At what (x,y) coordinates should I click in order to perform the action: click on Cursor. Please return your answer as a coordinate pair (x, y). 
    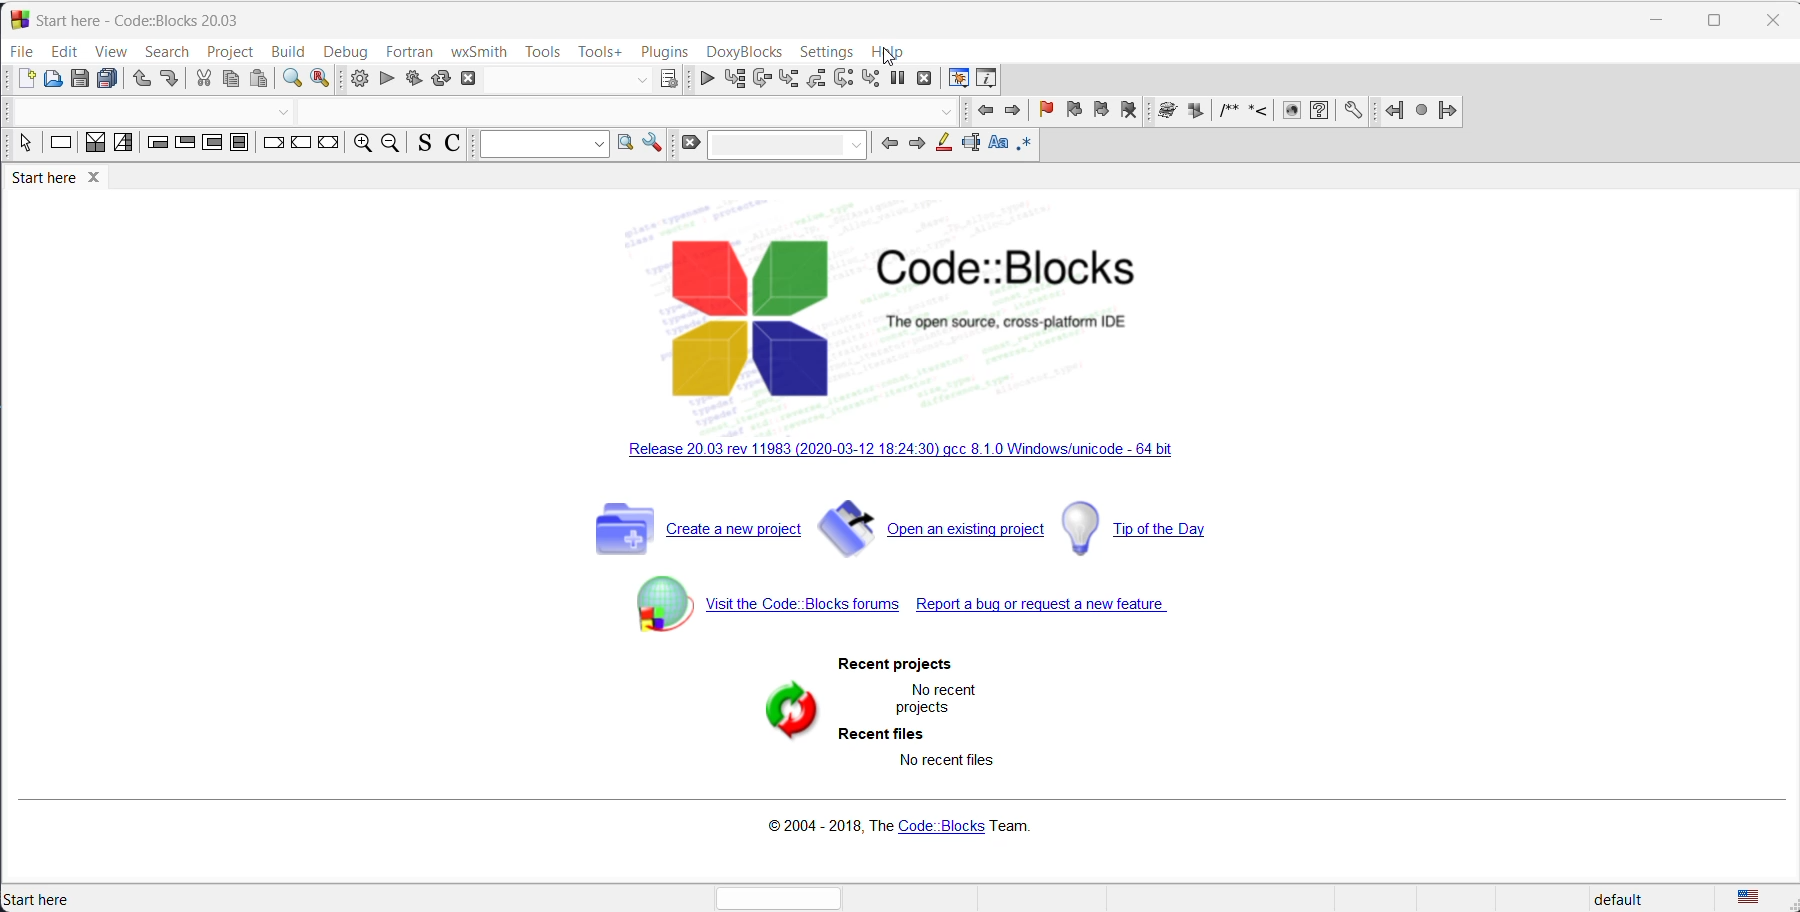
    Looking at the image, I should click on (893, 57).